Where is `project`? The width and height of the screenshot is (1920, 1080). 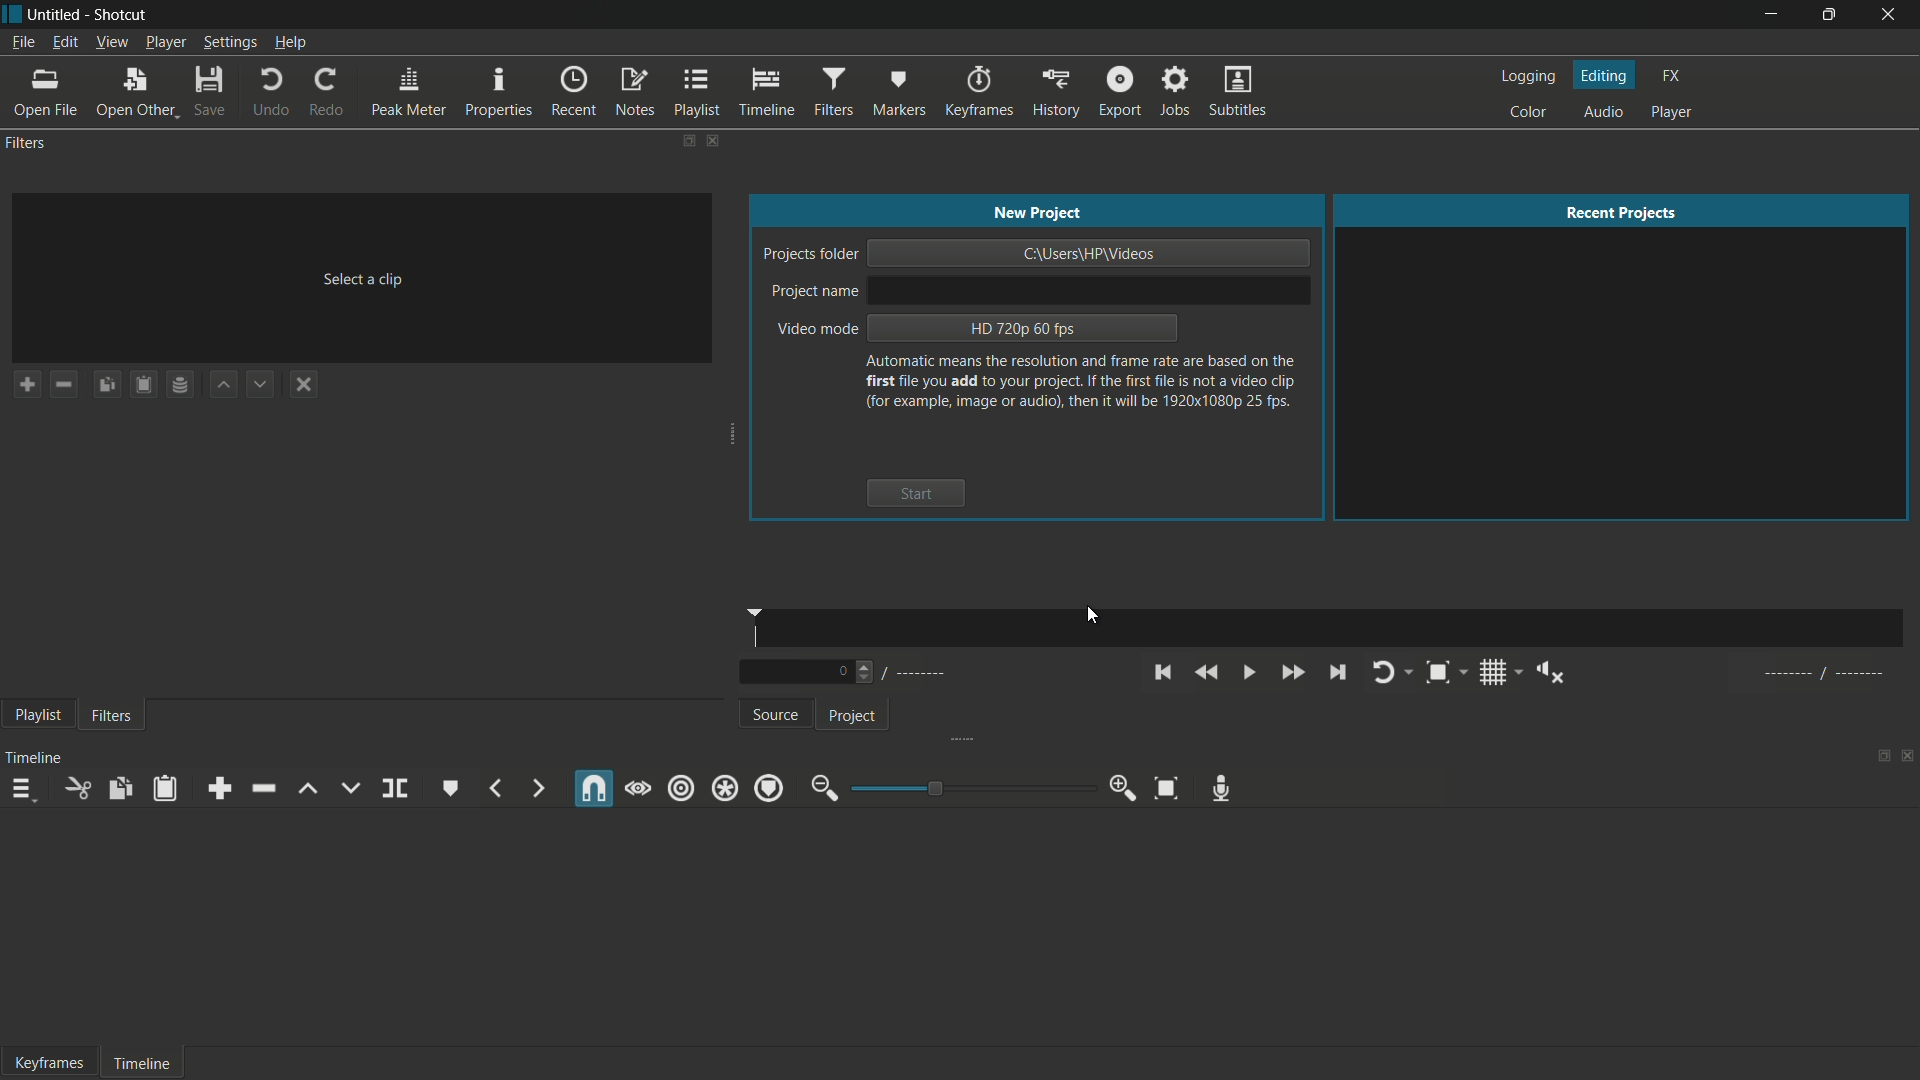
project is located at coordinates (851, 717).